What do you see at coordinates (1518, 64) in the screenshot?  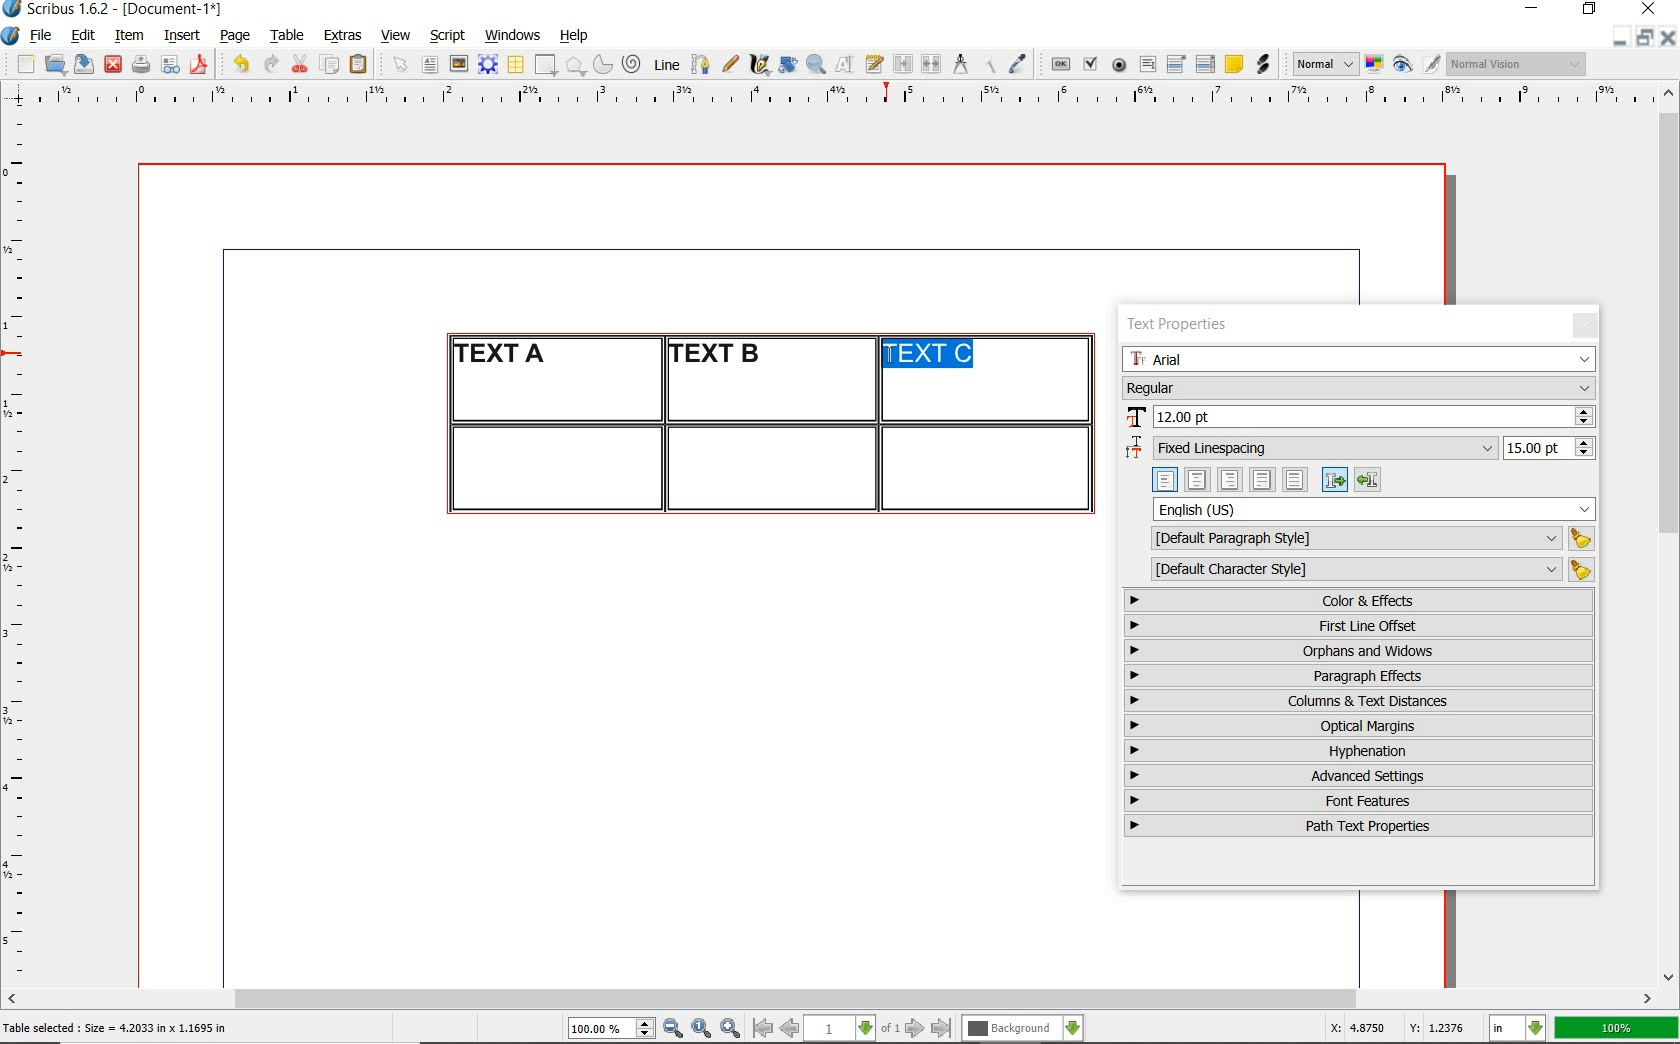 I see `visual appearance of the display` at bounding box center [1518, 64].